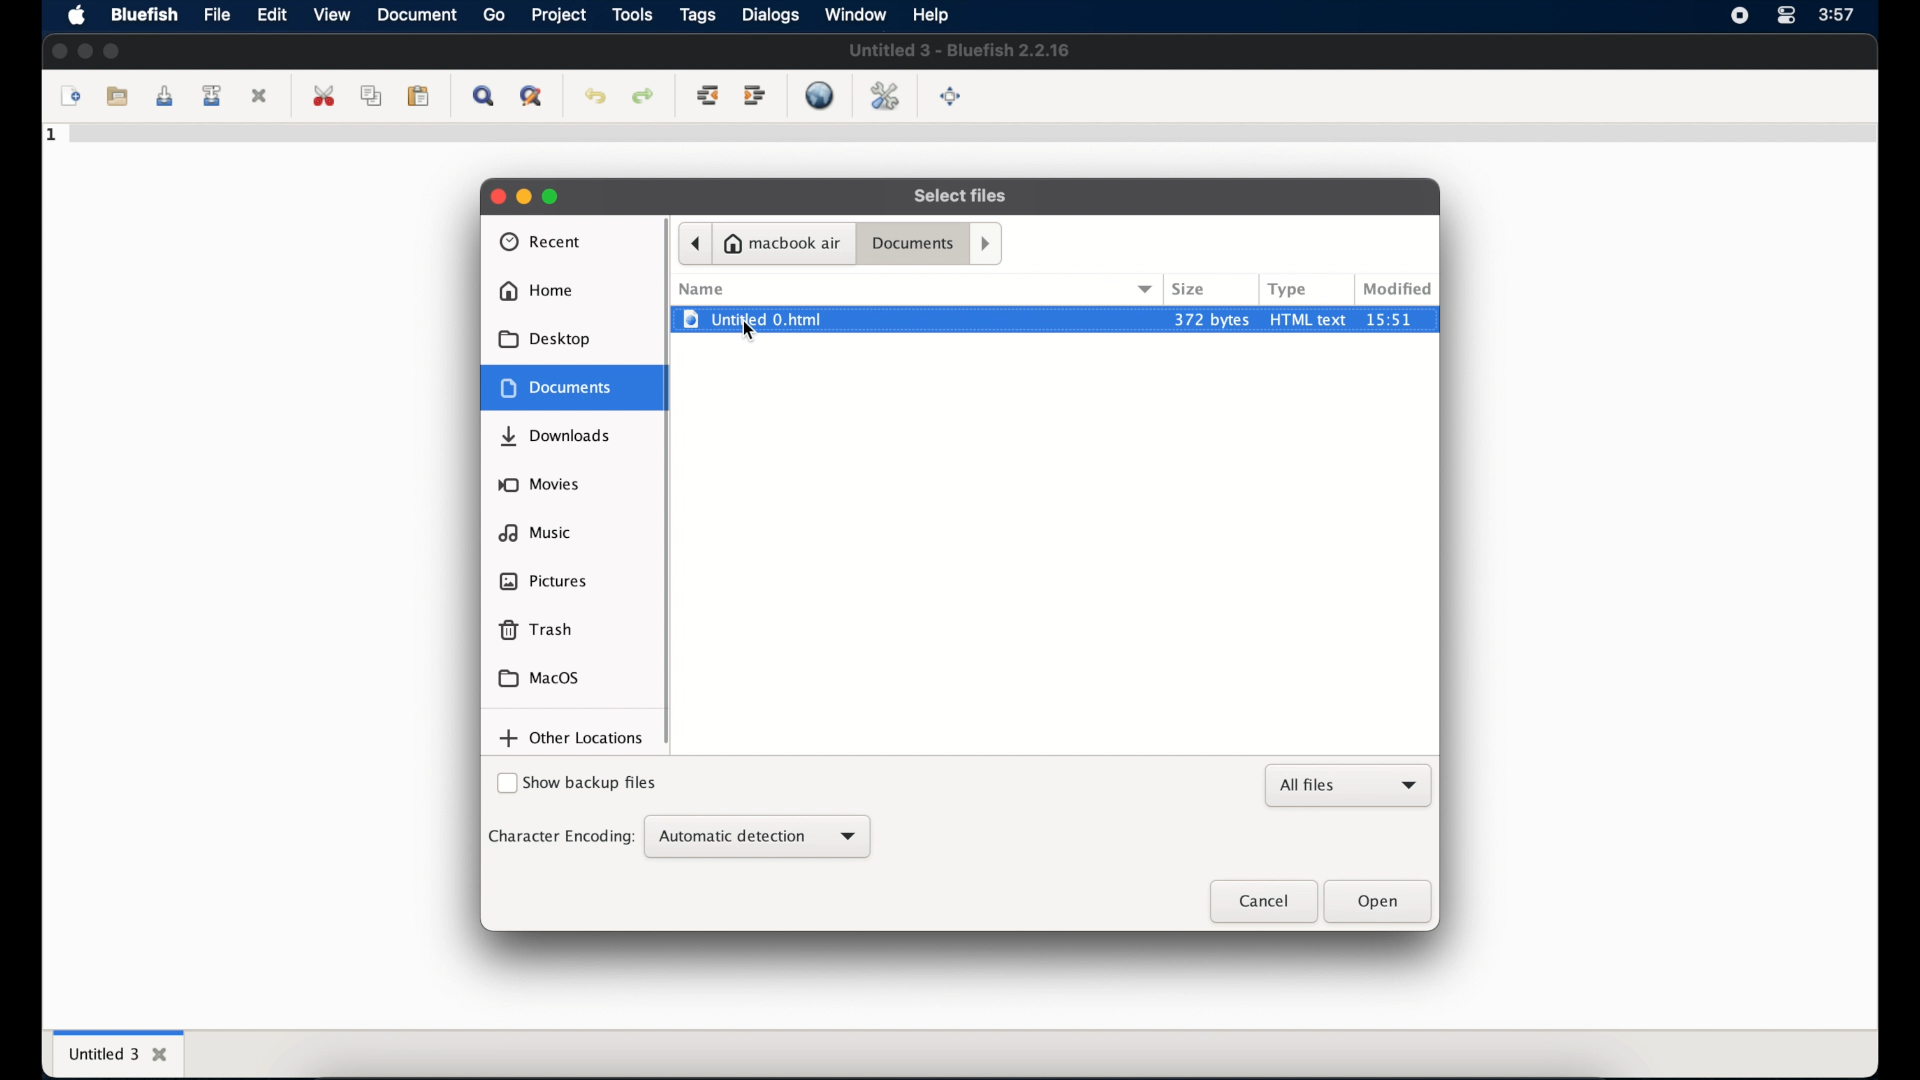  I want to click on dialogs, so click(770, 15).